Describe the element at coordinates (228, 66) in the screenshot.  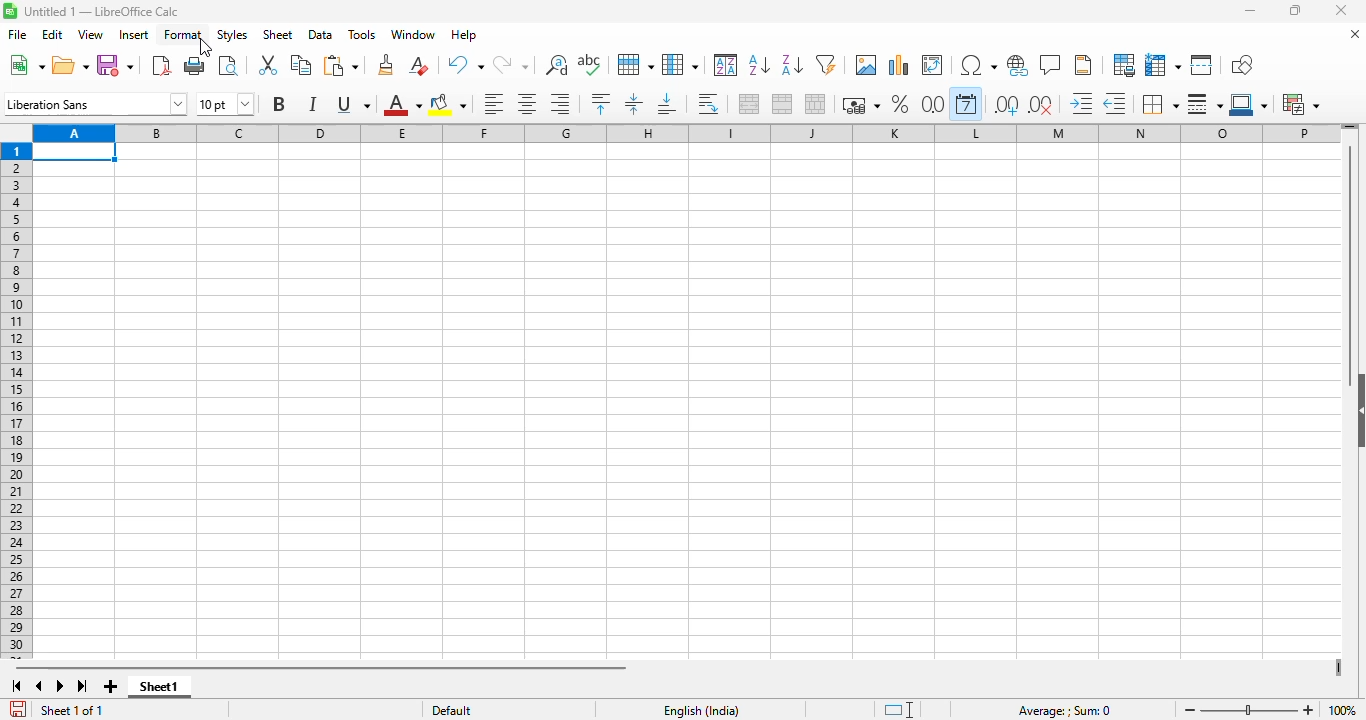
I see `toggle print preview` at that location.